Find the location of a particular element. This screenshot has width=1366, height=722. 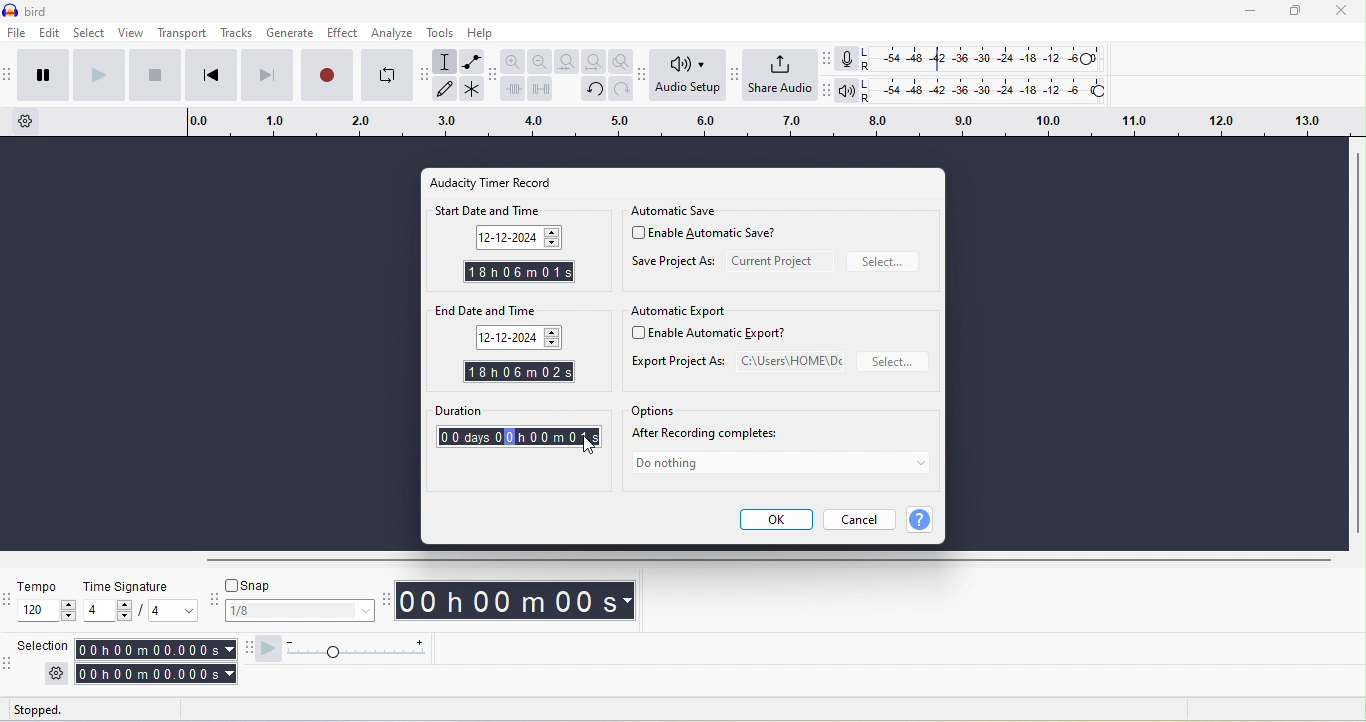

draw tool is located at coordinates (449, 92).